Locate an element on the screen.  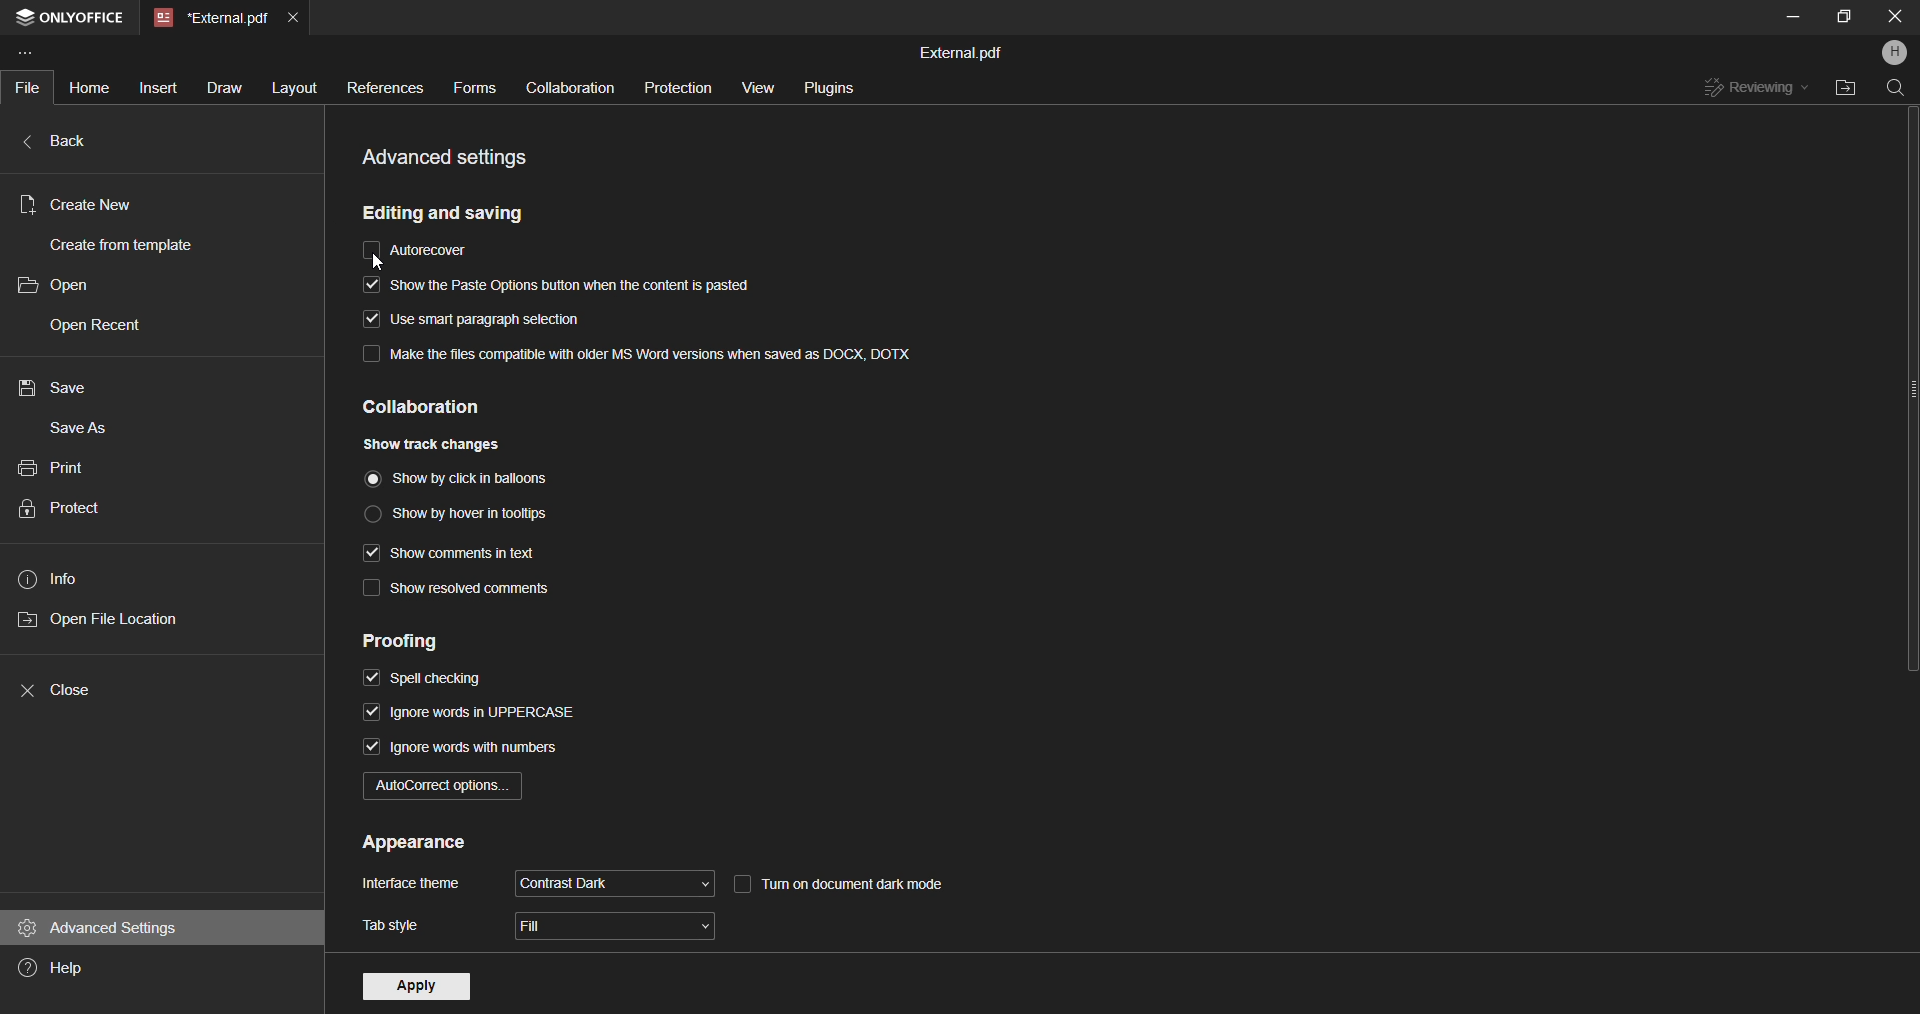
View is located at coordinates (755, 86).